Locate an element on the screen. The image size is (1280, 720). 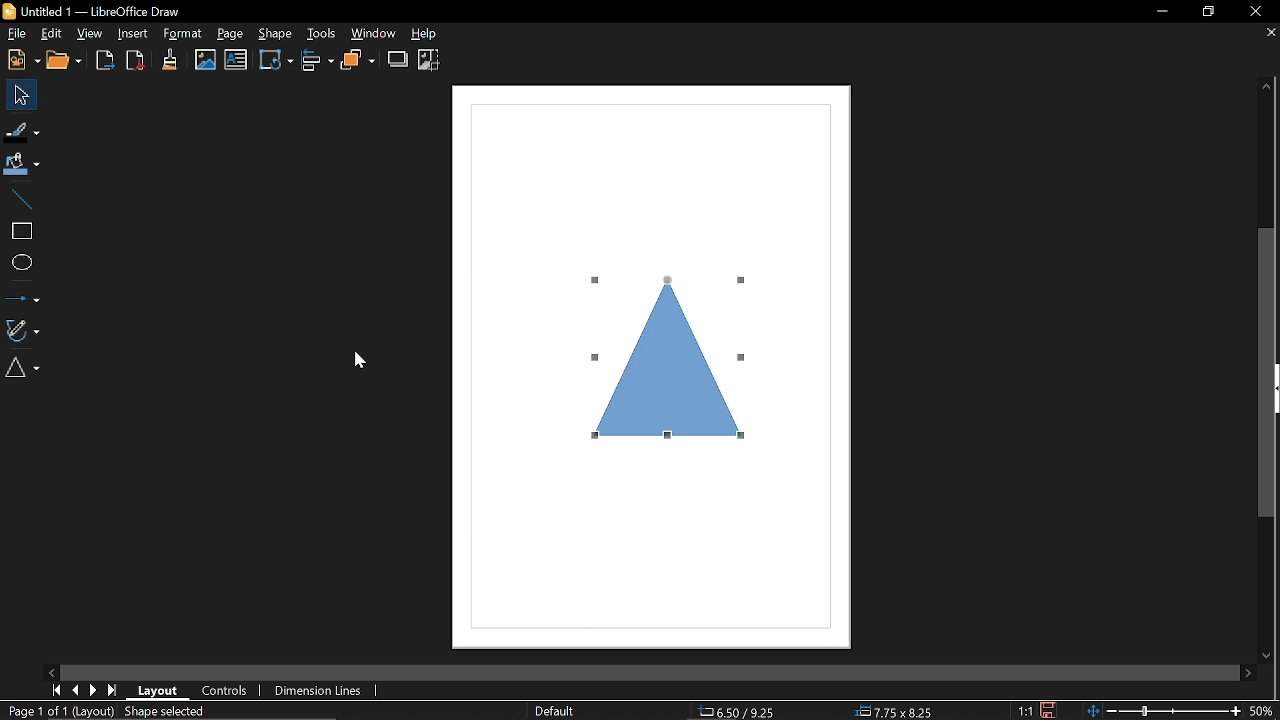
Select is located at coordinates (19, 94).